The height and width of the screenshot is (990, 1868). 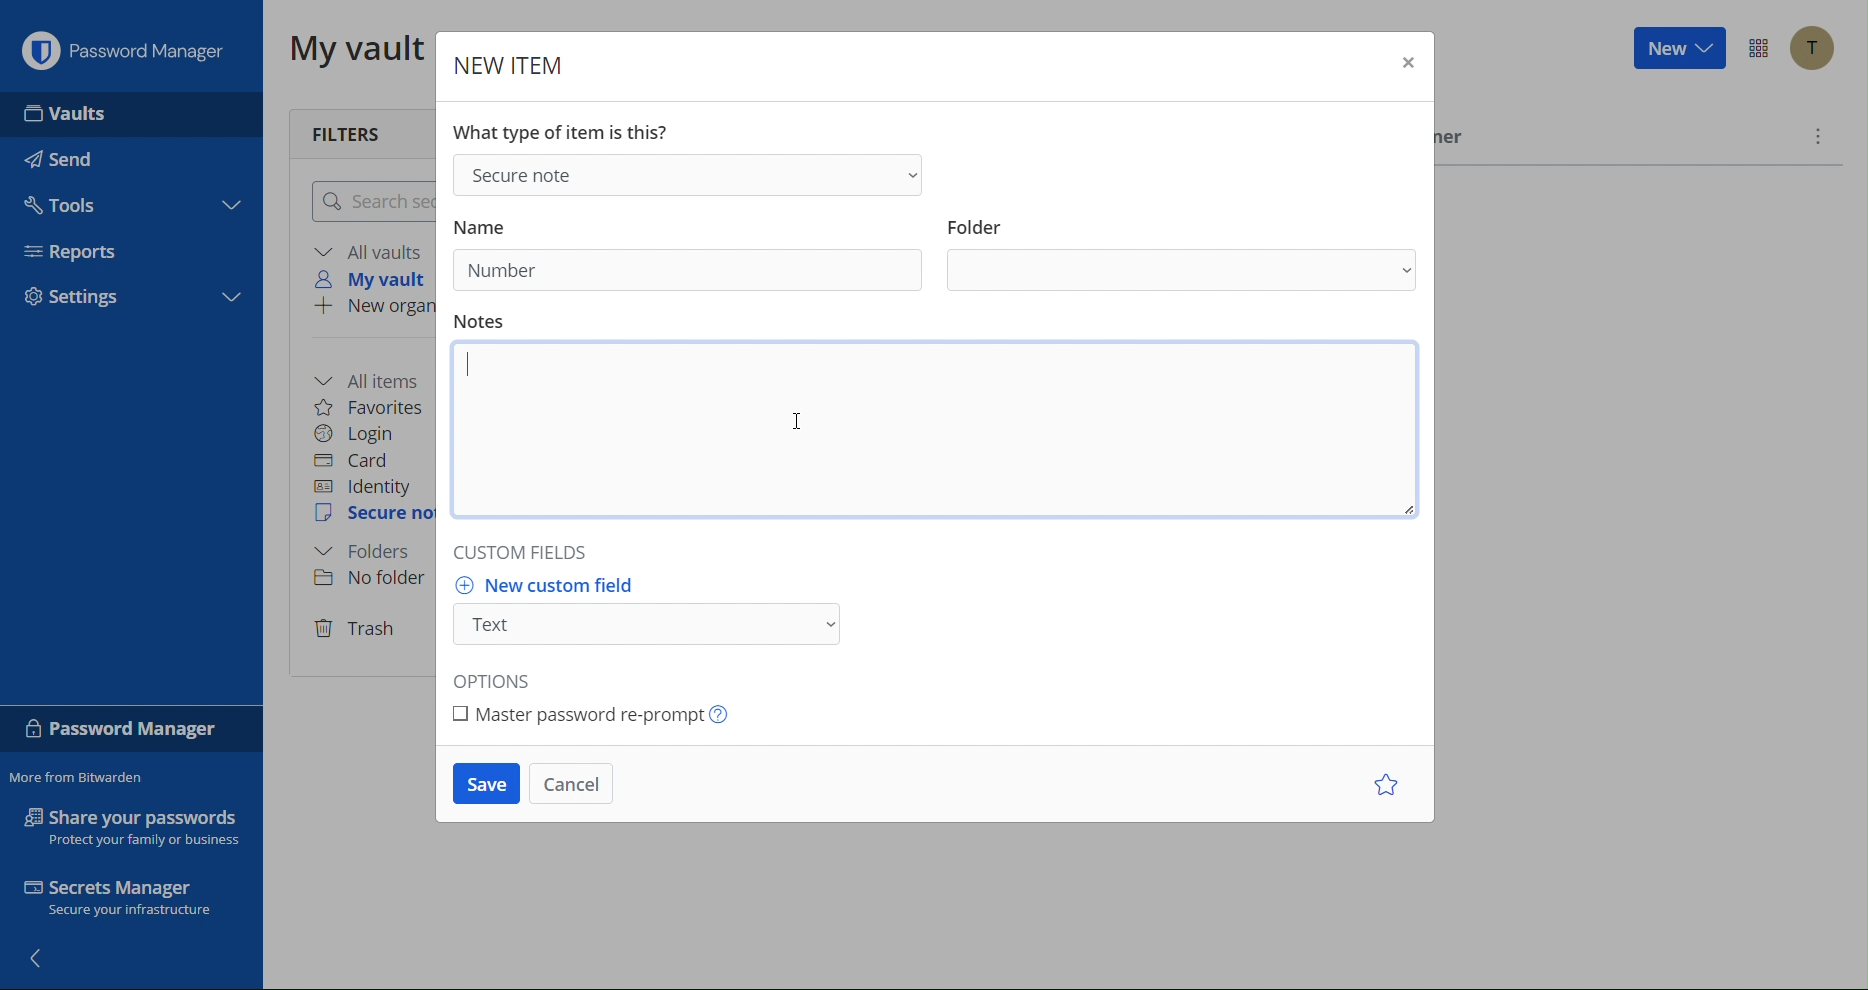 What do you see at coordinates (506, 59) in the screenshot?
I see `New Item` at bounding box center [506, 59].